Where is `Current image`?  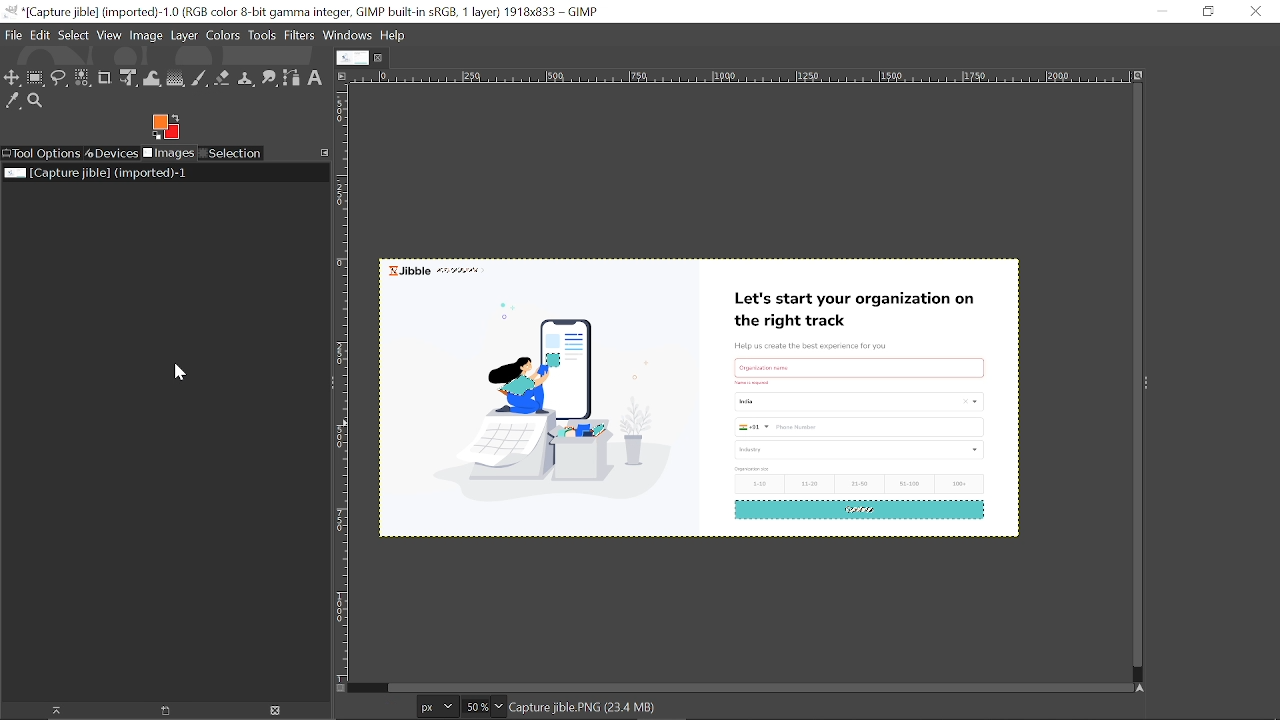 Current image is located at coordinates (704, 403).